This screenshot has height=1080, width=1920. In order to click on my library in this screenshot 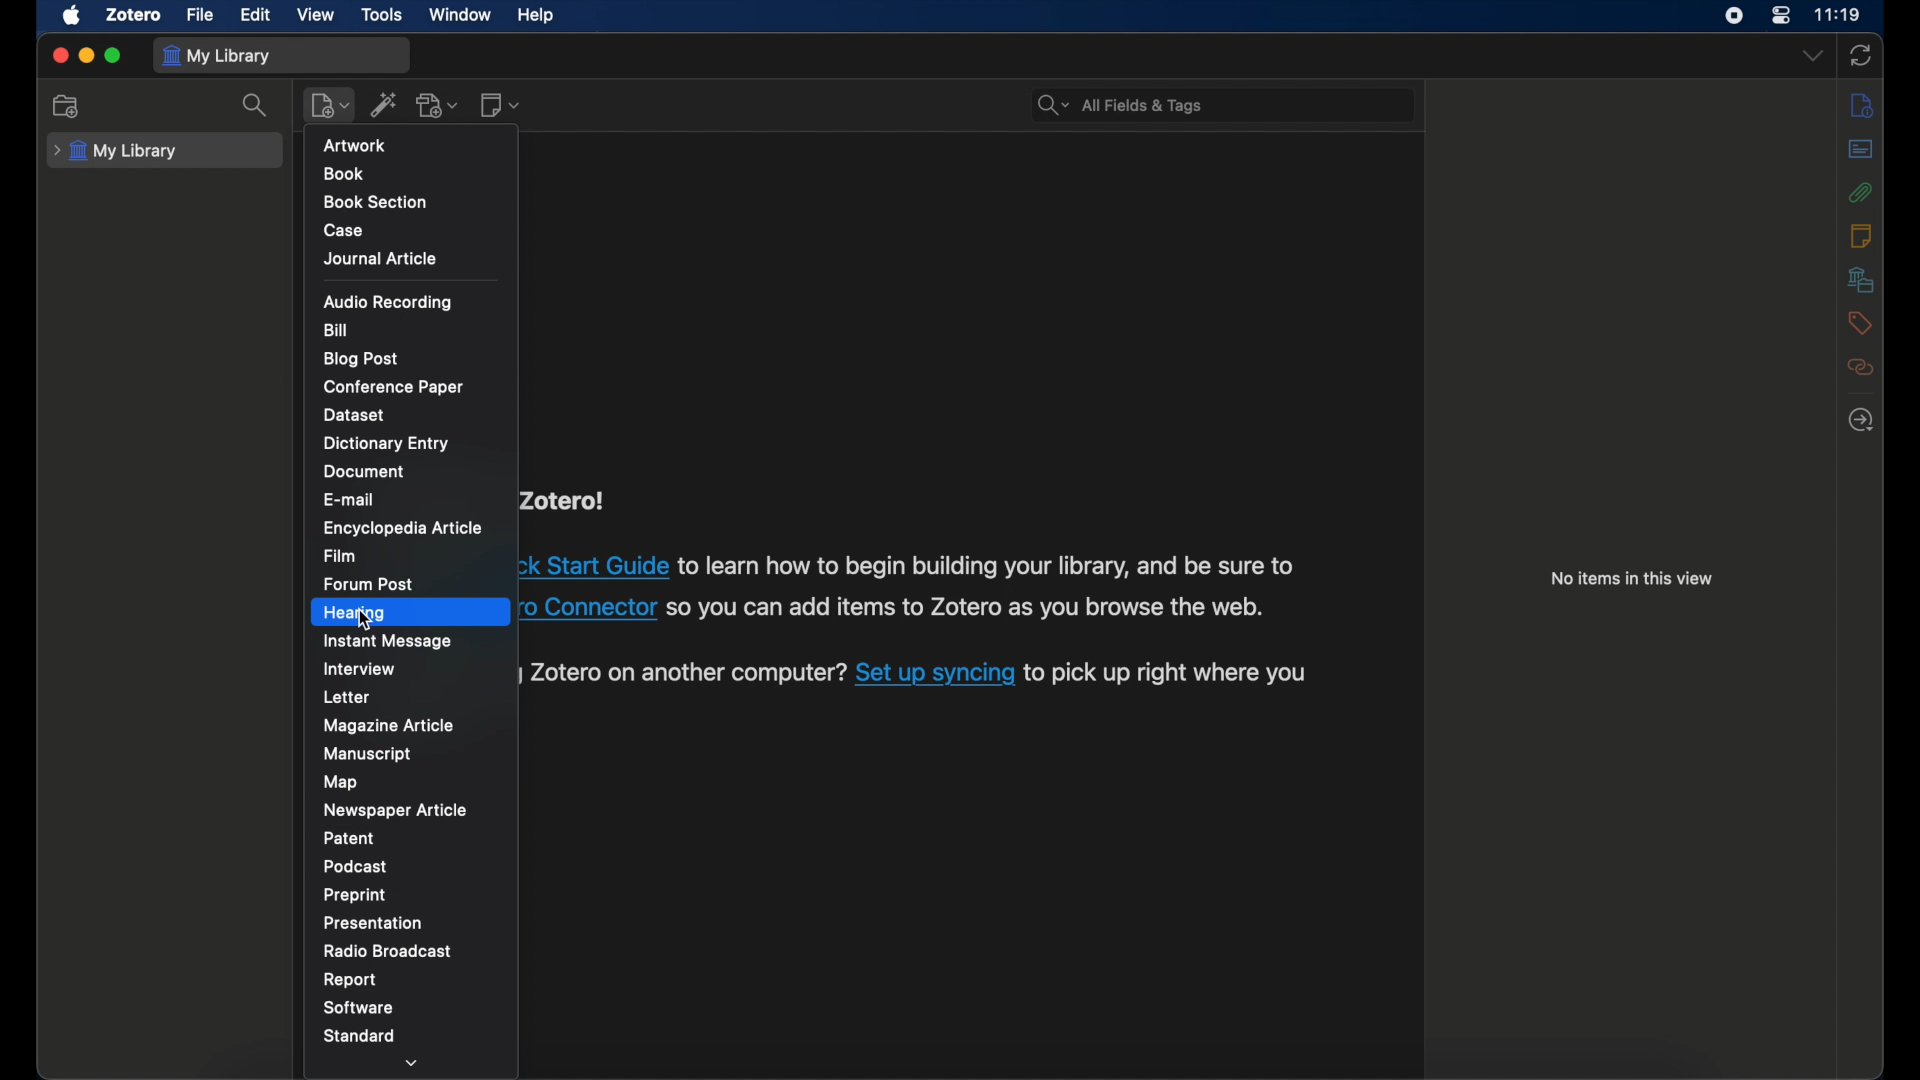, I will do `click(115, 151)`.